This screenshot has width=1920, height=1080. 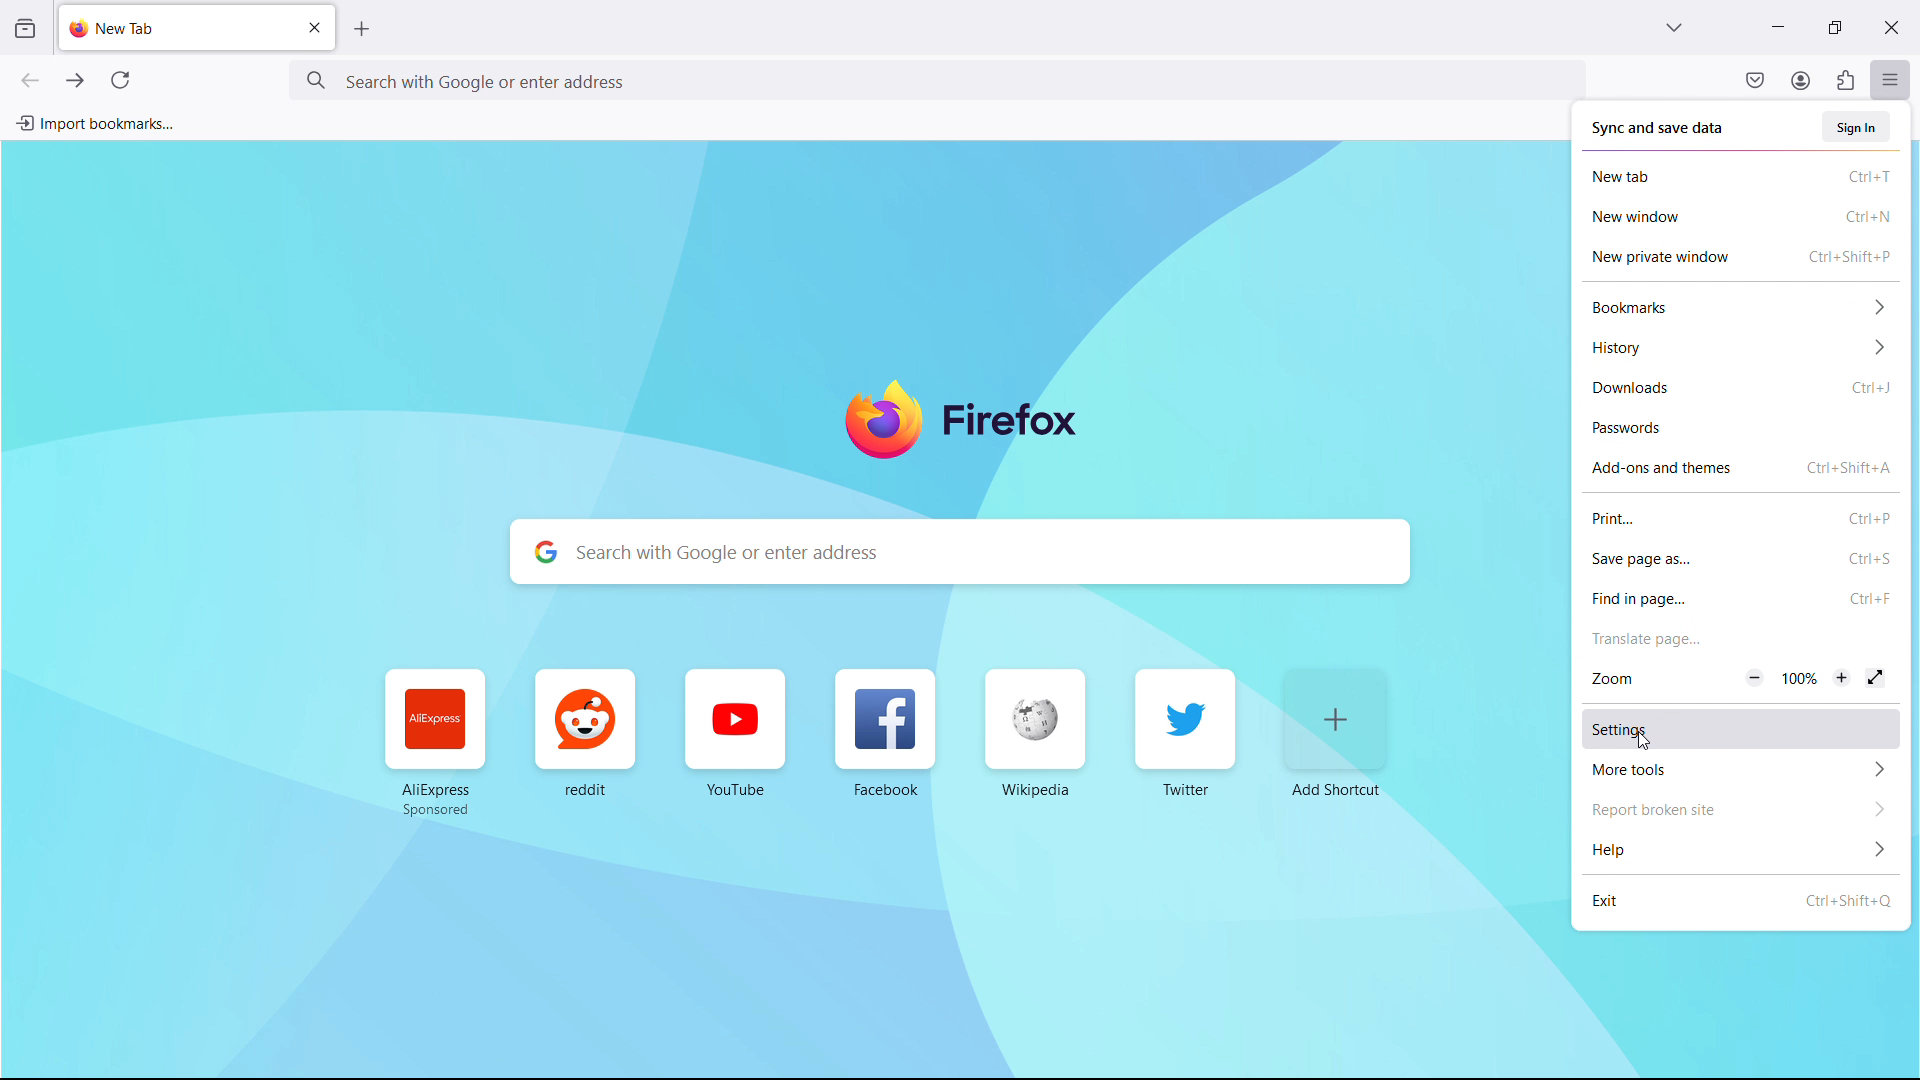 What do you see at coordinates (1336, 733) in the screenshot?
I see `add shortcut` at bounding box center [1336, 733].